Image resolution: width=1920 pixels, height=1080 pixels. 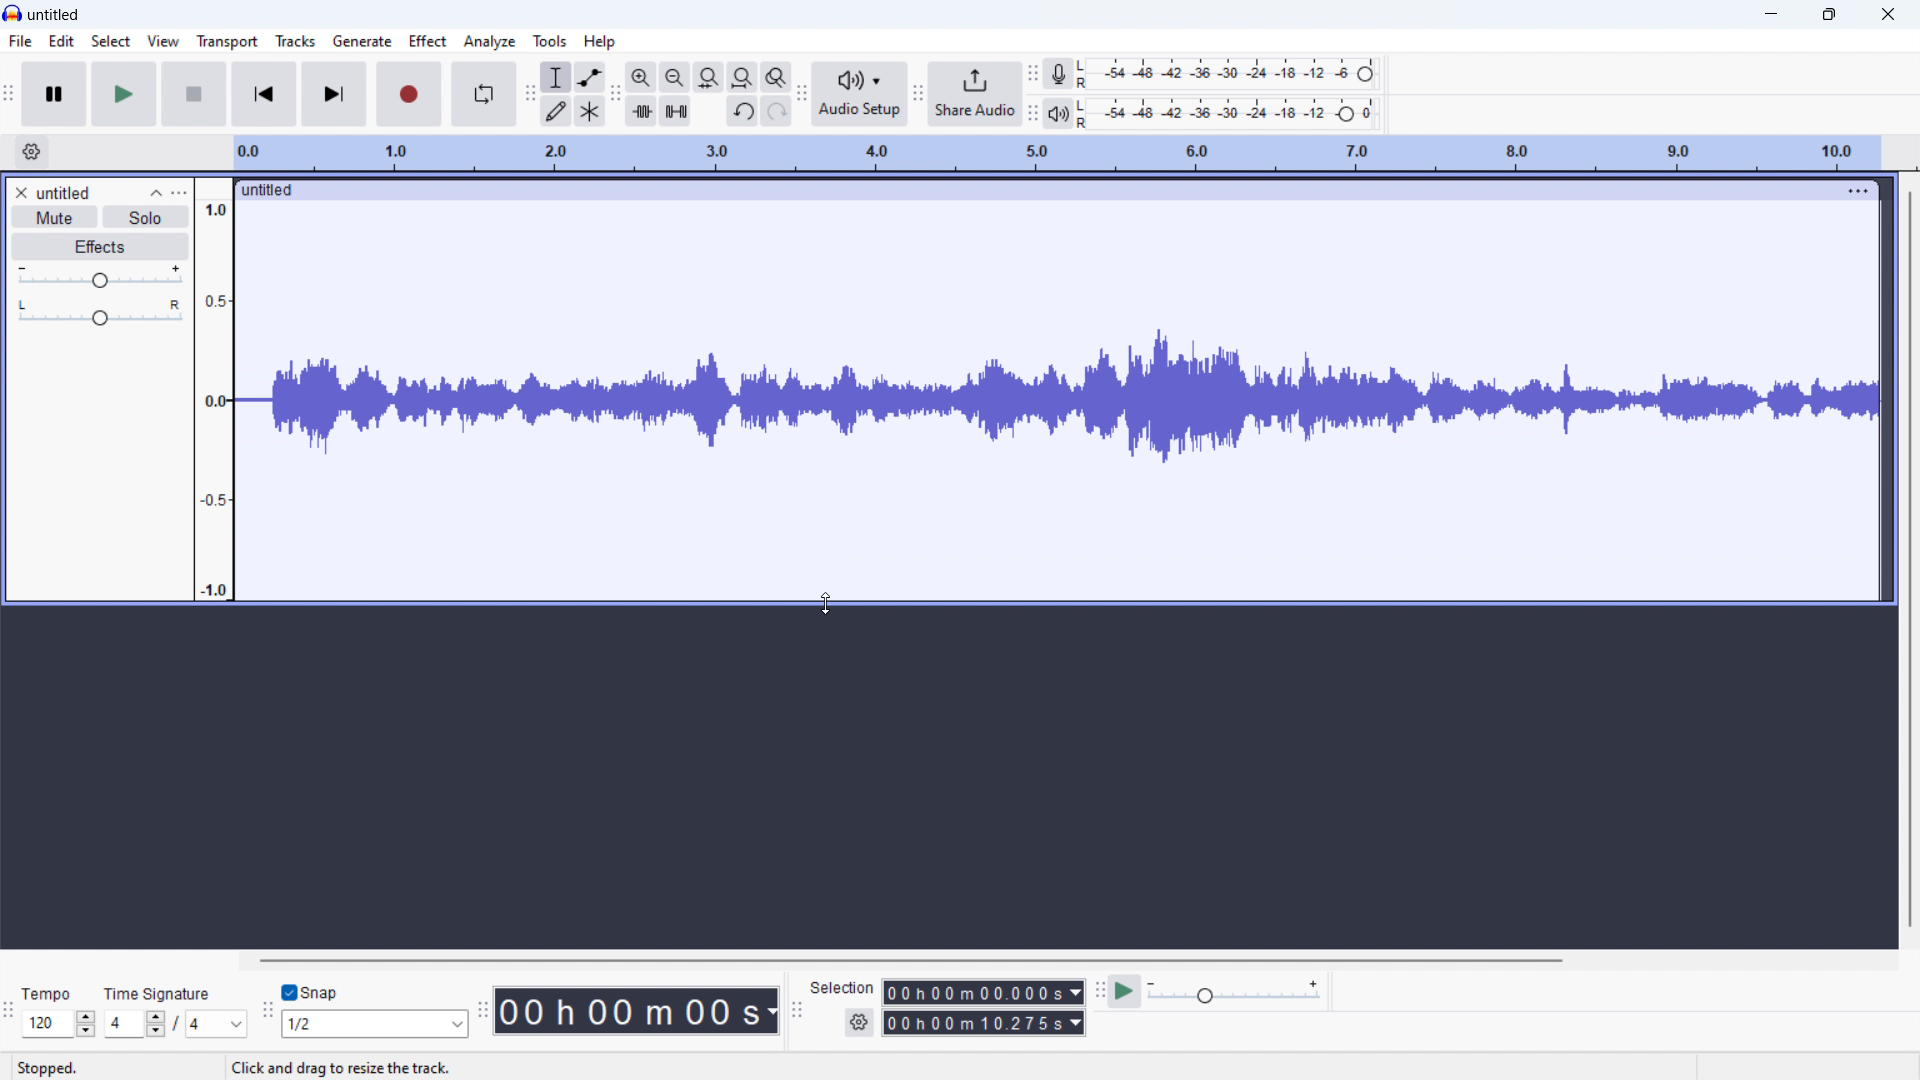 I want to click on view, so click(x=161, y=42).